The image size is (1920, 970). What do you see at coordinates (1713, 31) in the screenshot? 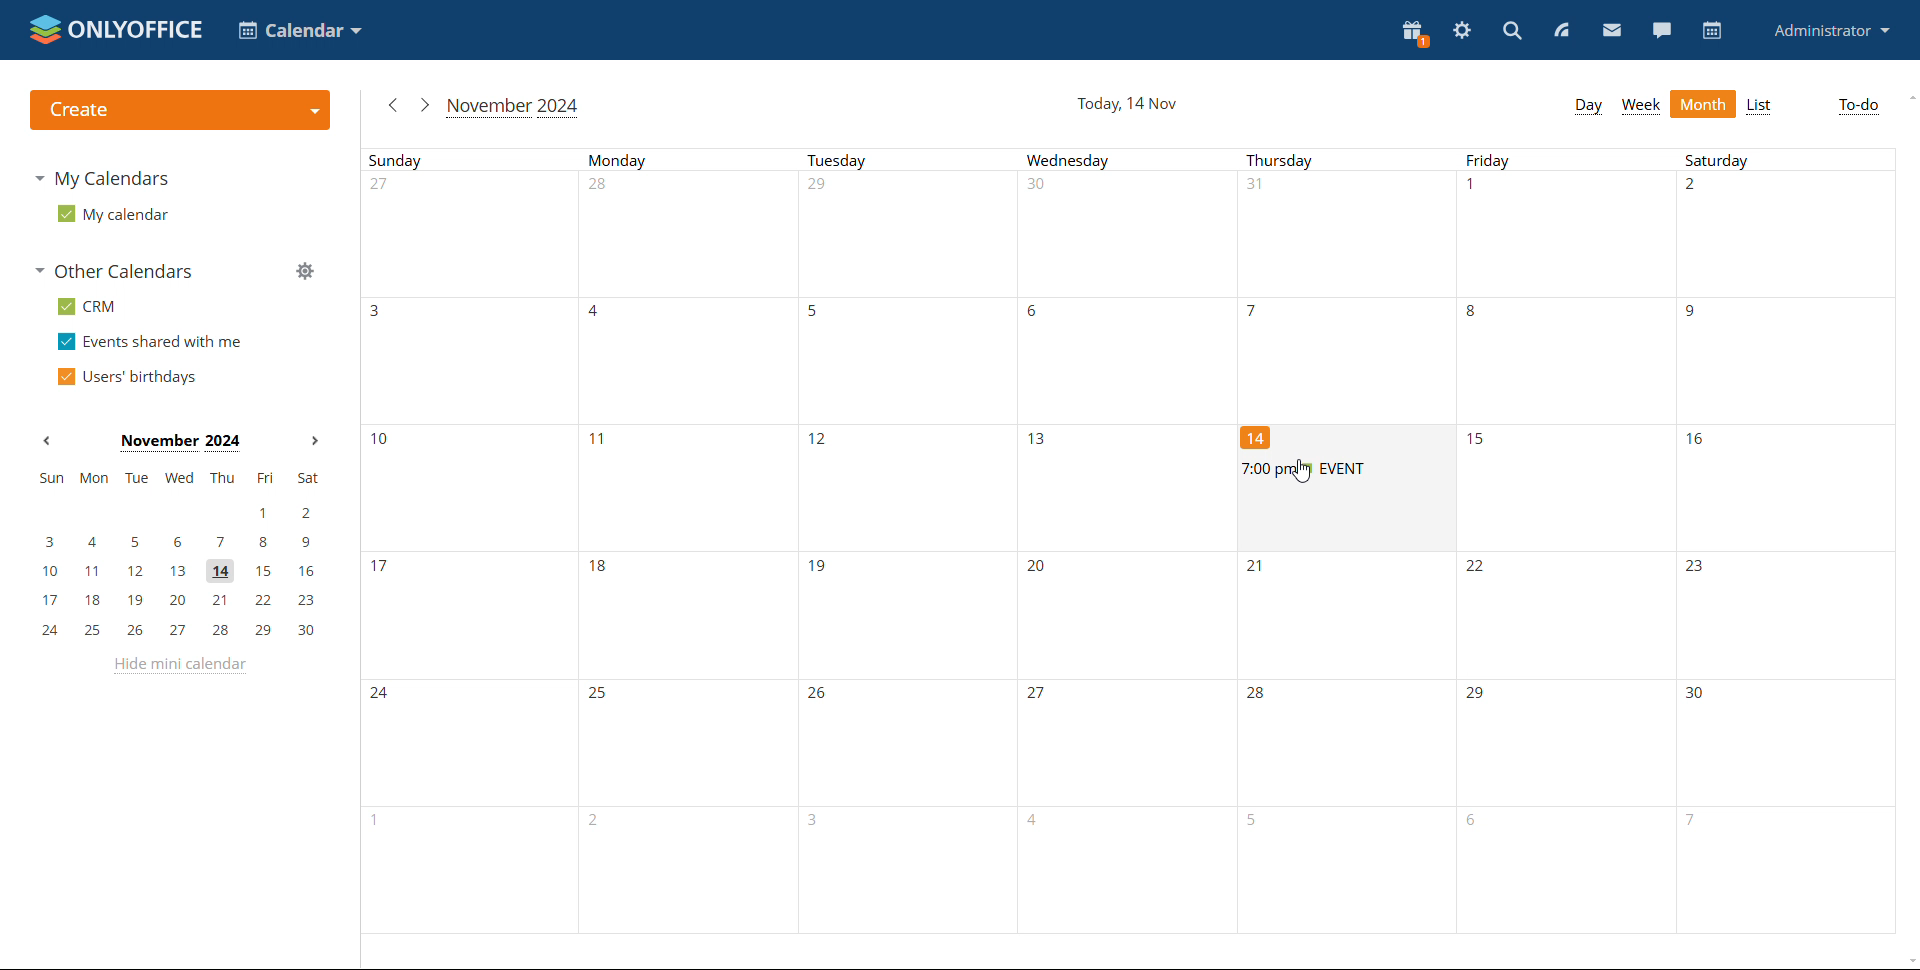
I see `calendar` at bounding box center [1713, 31].